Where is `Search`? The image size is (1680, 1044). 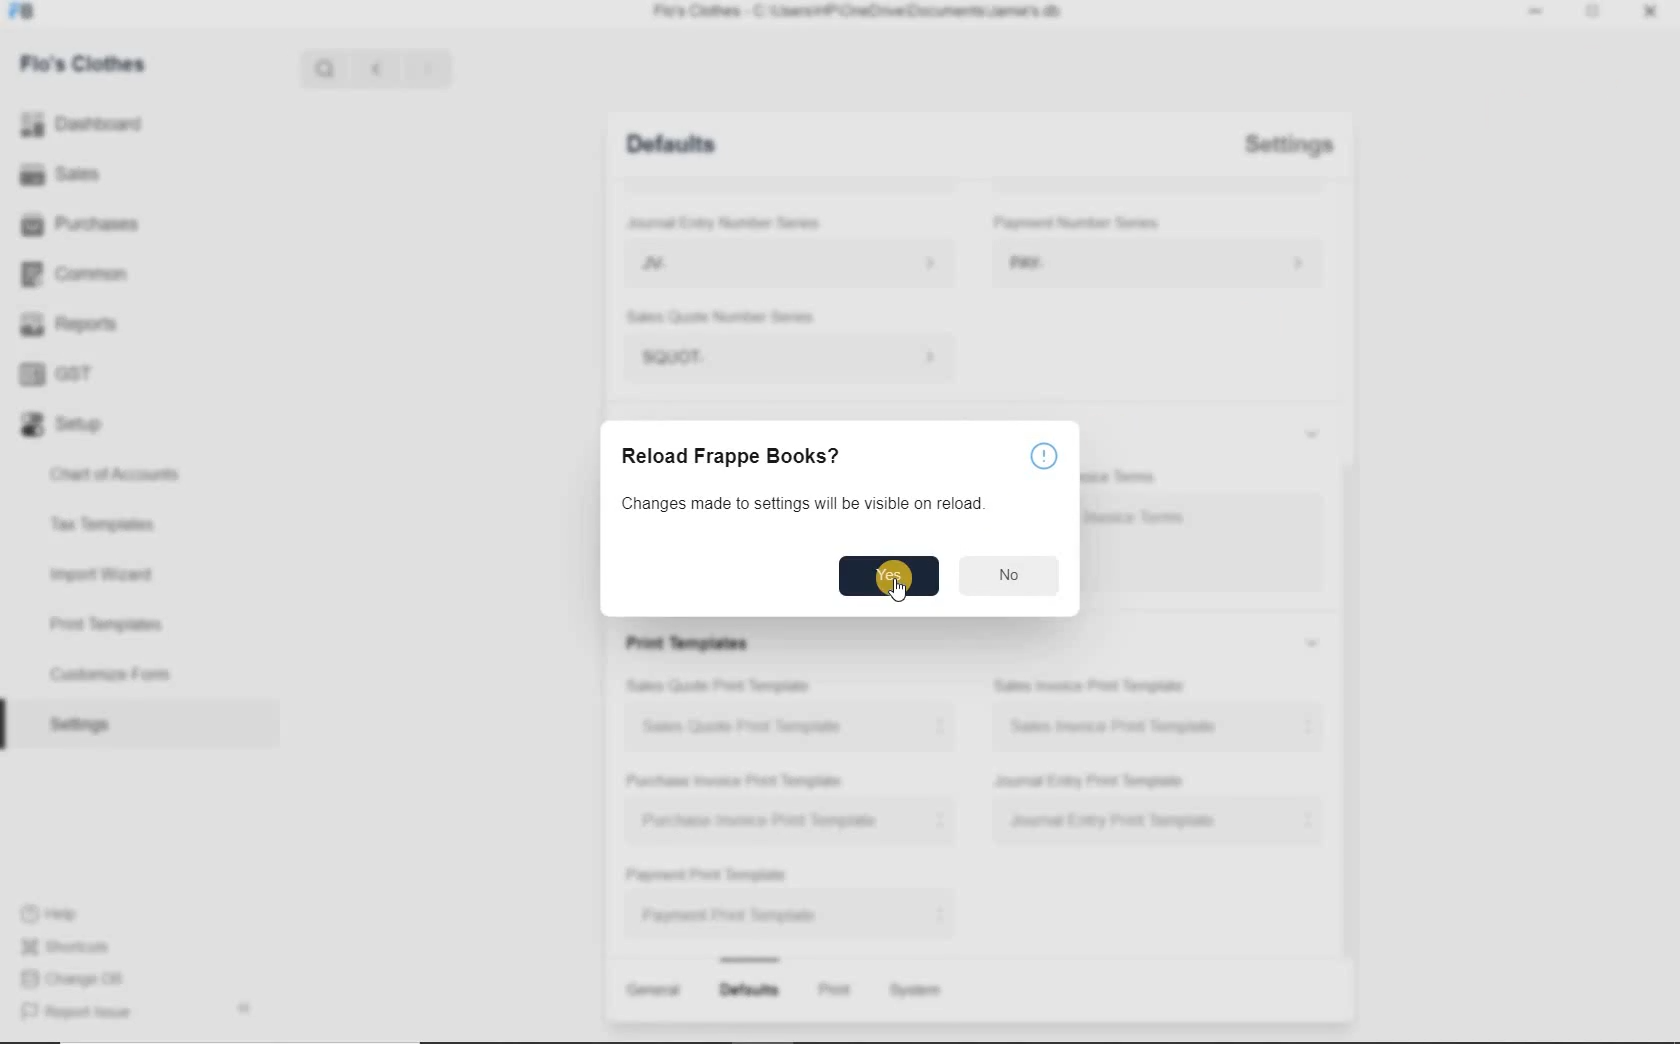 Search is located at coordinates (322, 66).